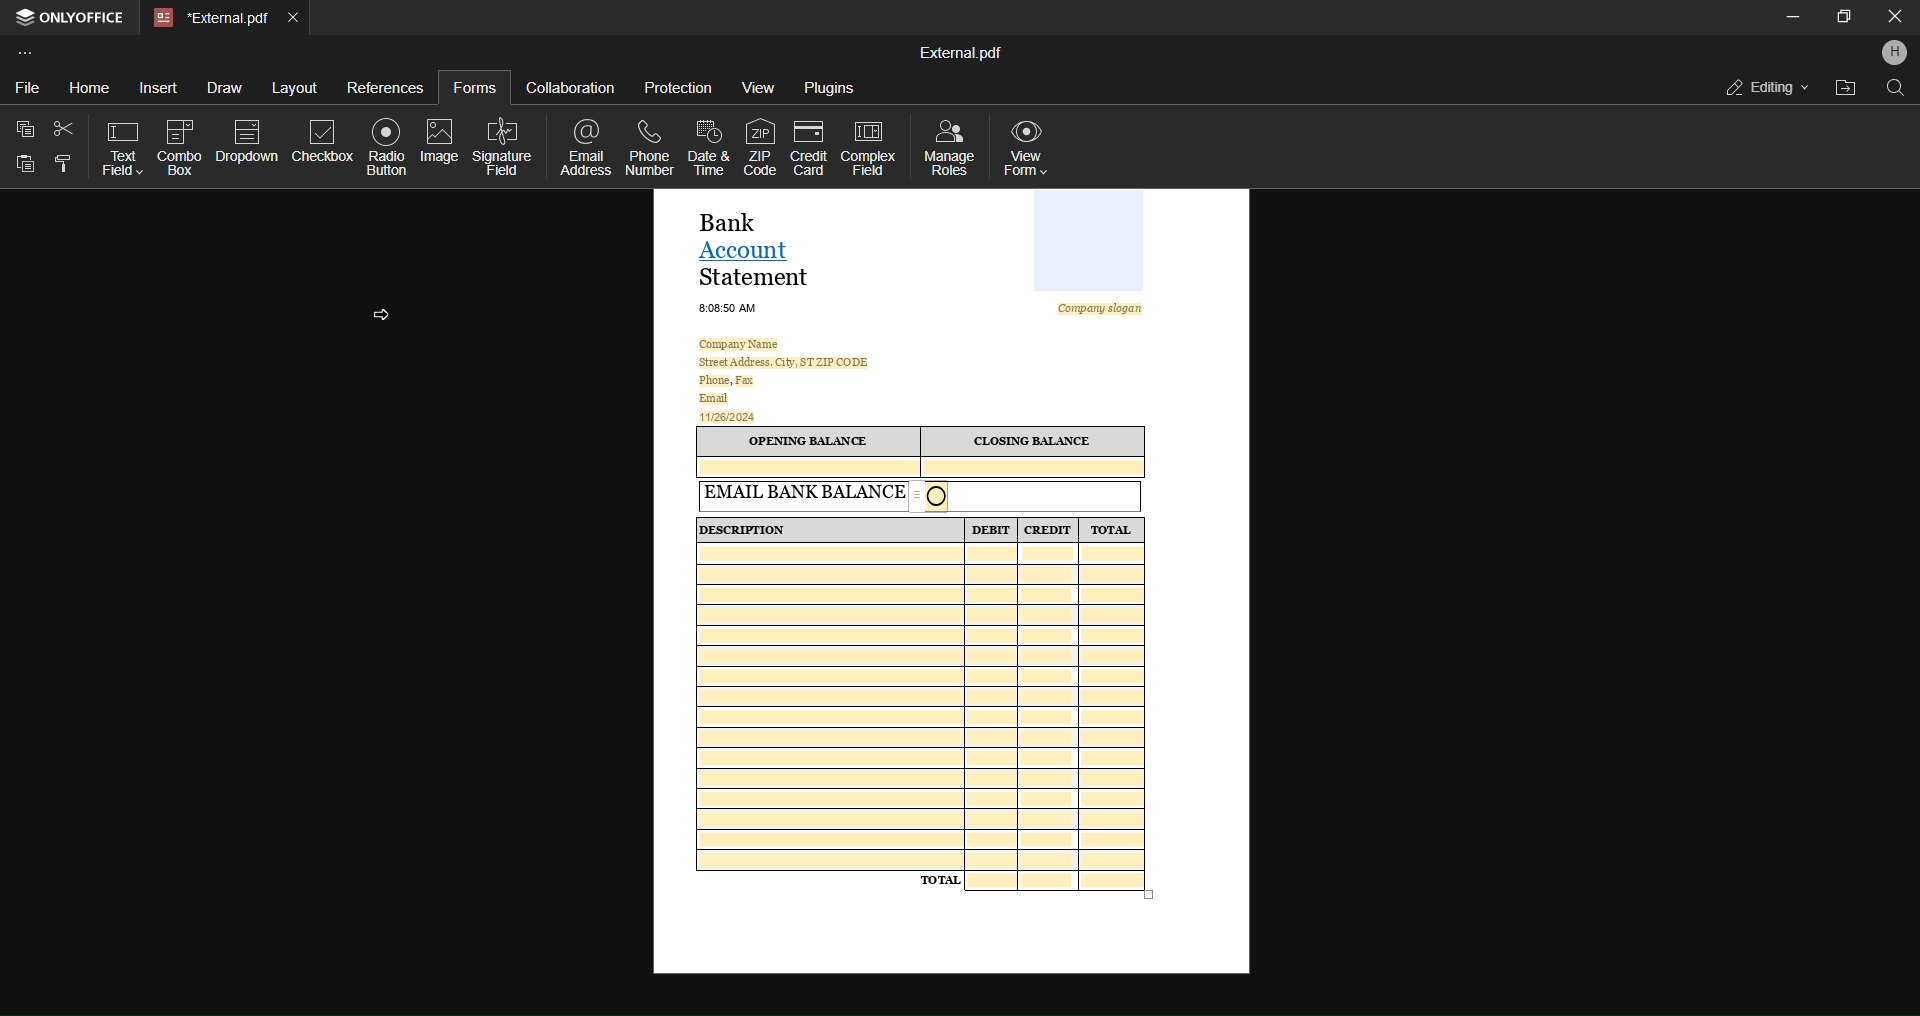  I want to click on maximize, so click(1845, 20).